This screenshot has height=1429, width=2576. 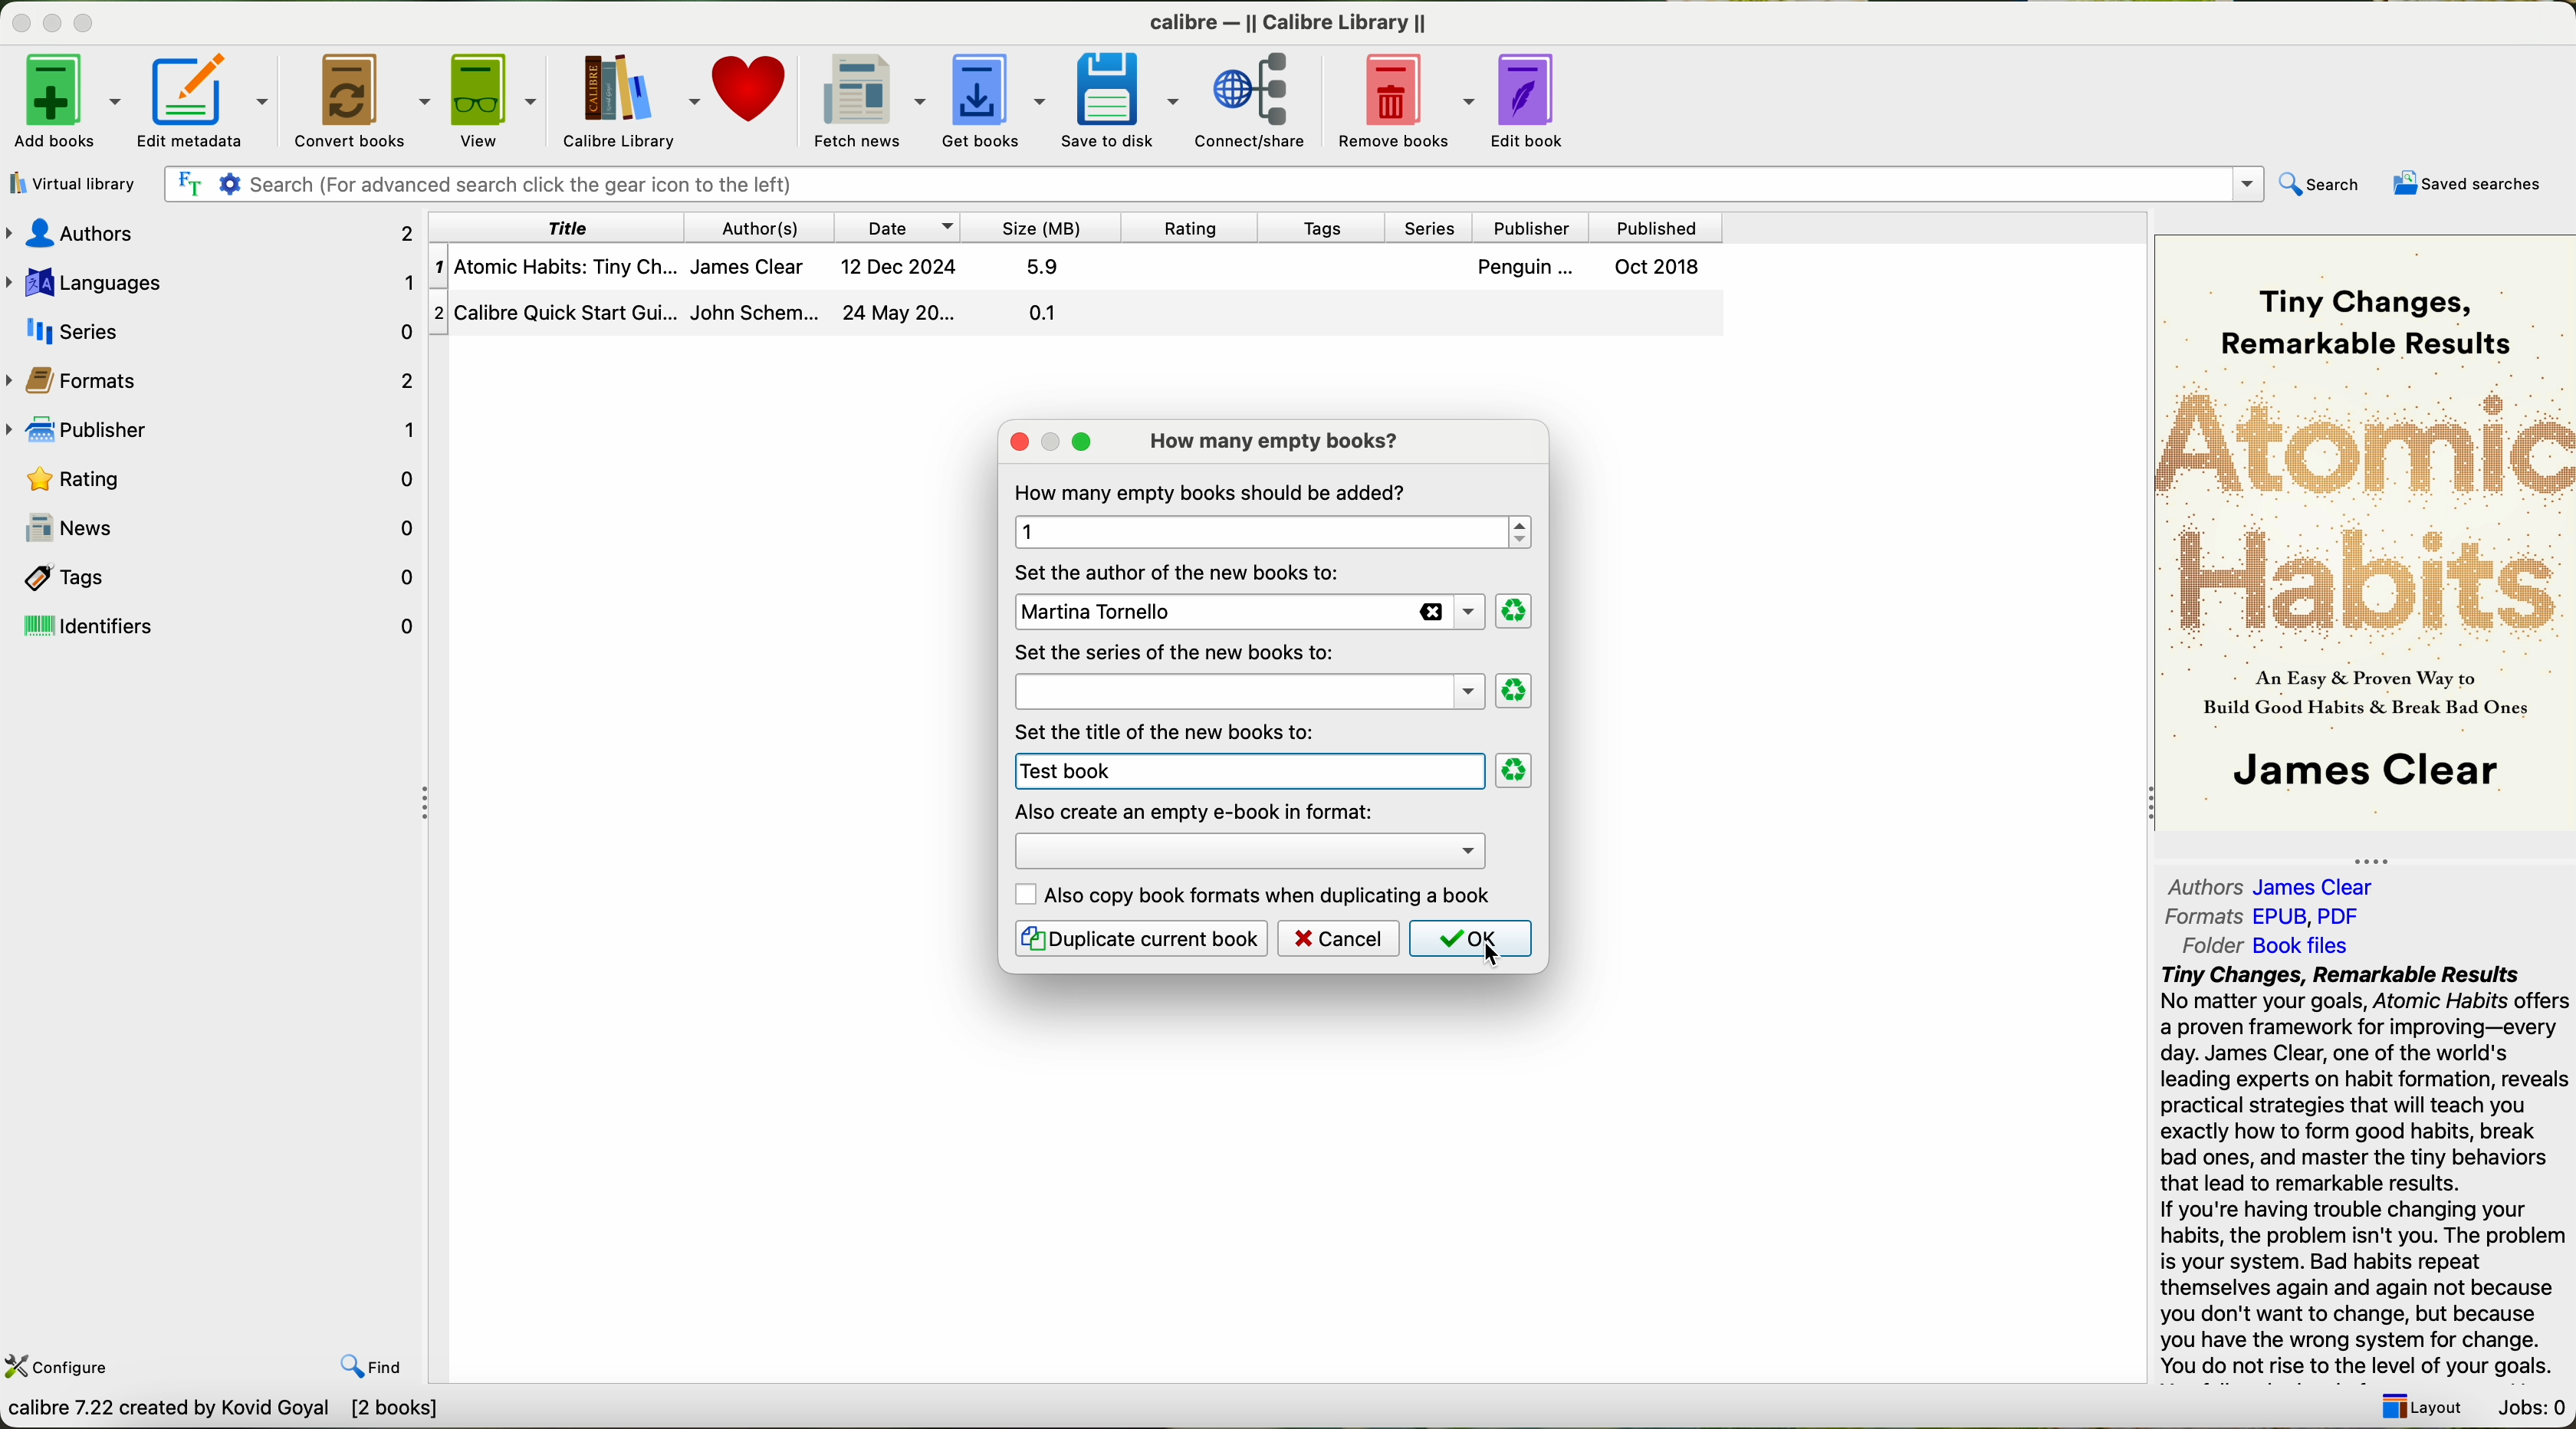 I want to click on cancel button, so click(x=1339, y=938).